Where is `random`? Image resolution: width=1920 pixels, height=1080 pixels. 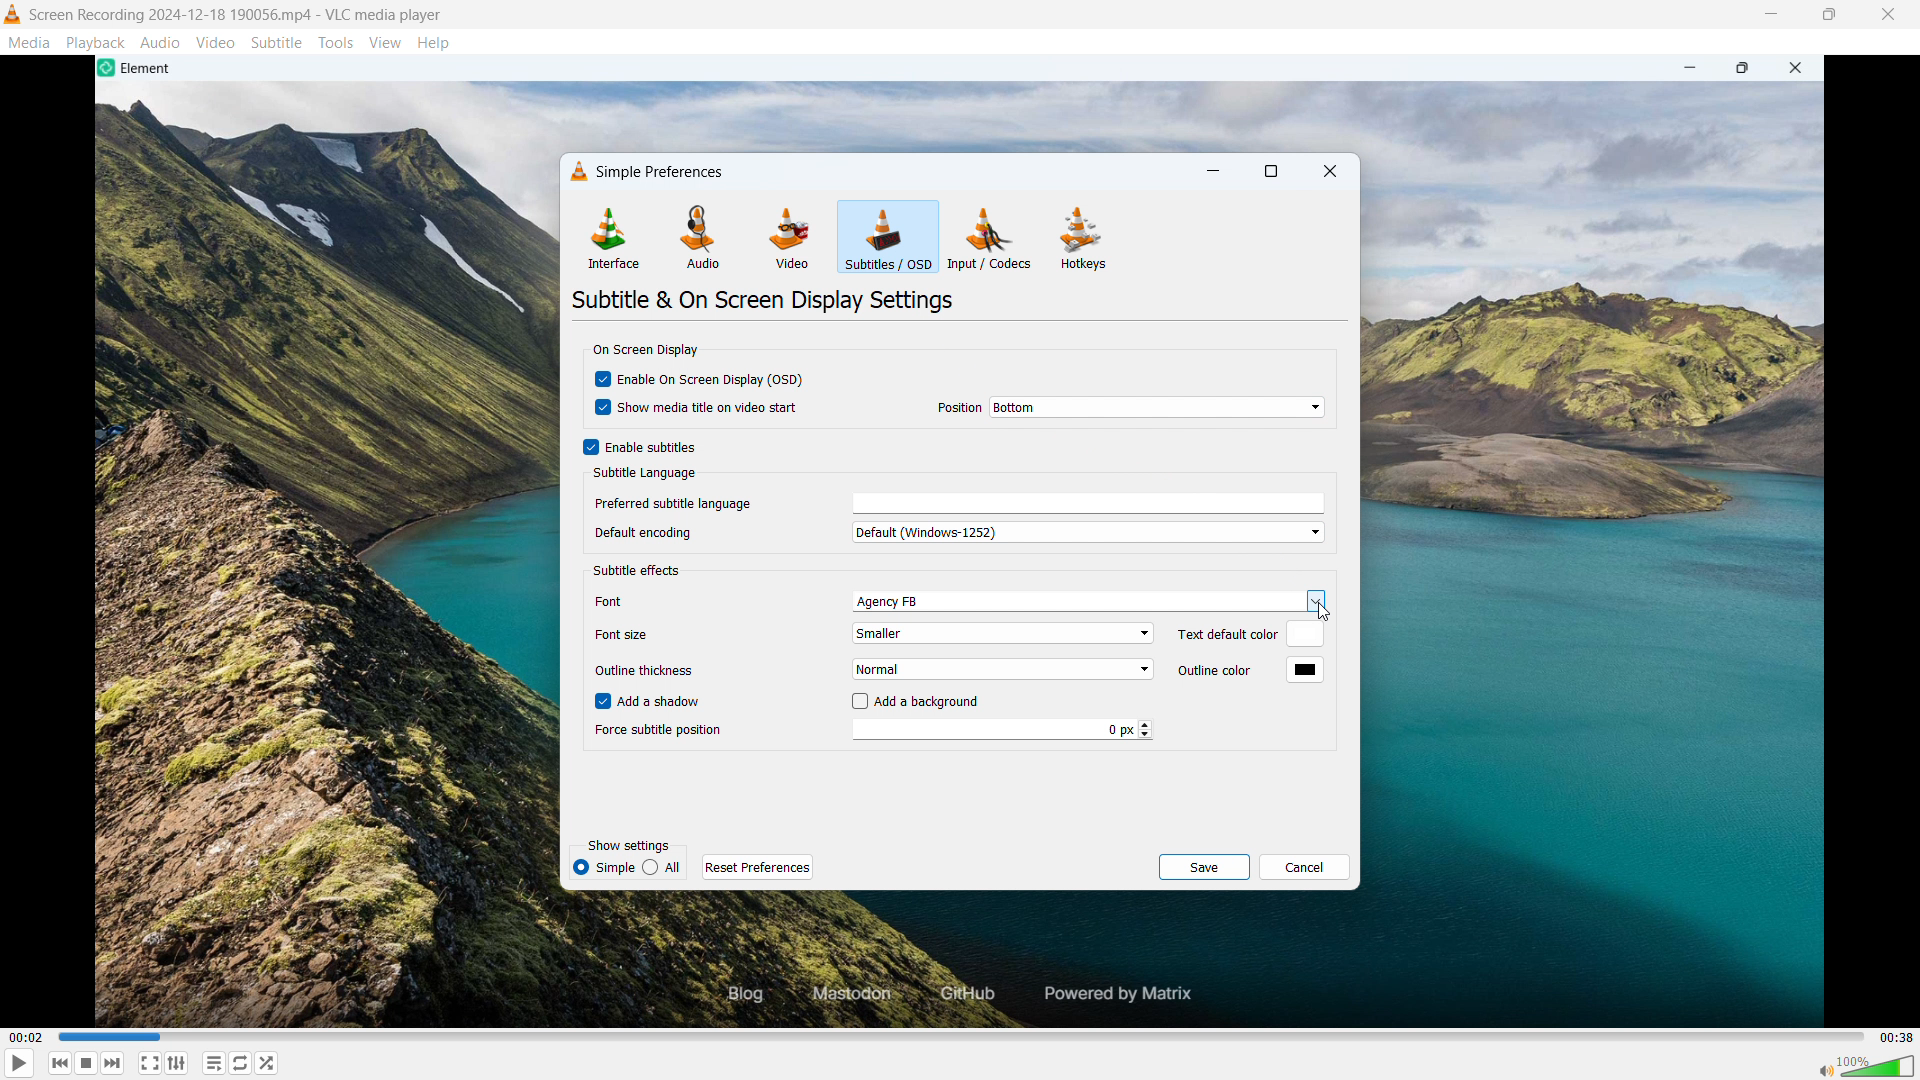
random is located at coordinates (267, 1063).